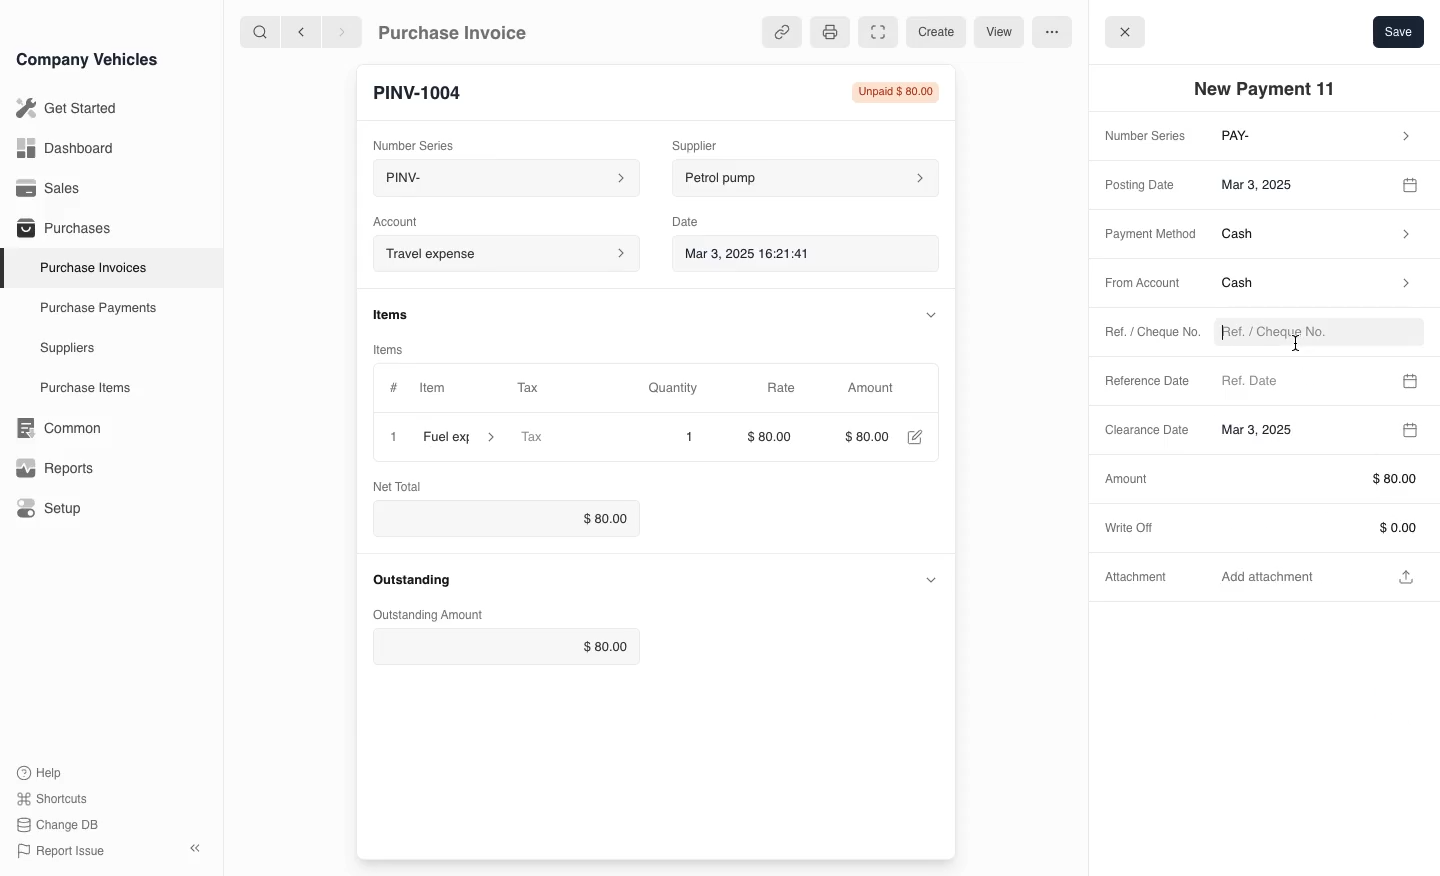 The height and width of the screenshot is (876, 1440). I want to click on previous, so click(299, 31).